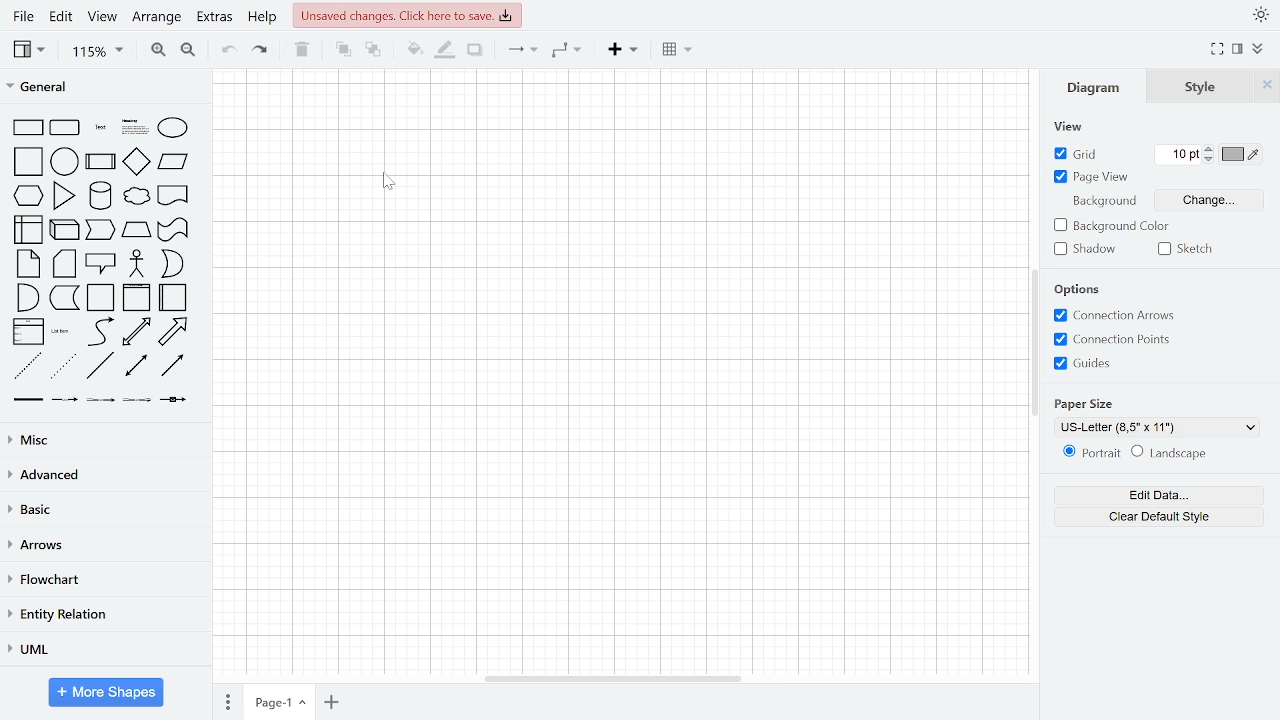 The width and height of the screenshot is (1280, 720). What do you see at coordinates (139, 367) in the screenshot?
I see `bidirectional connector` at bounding box center [139, 367].